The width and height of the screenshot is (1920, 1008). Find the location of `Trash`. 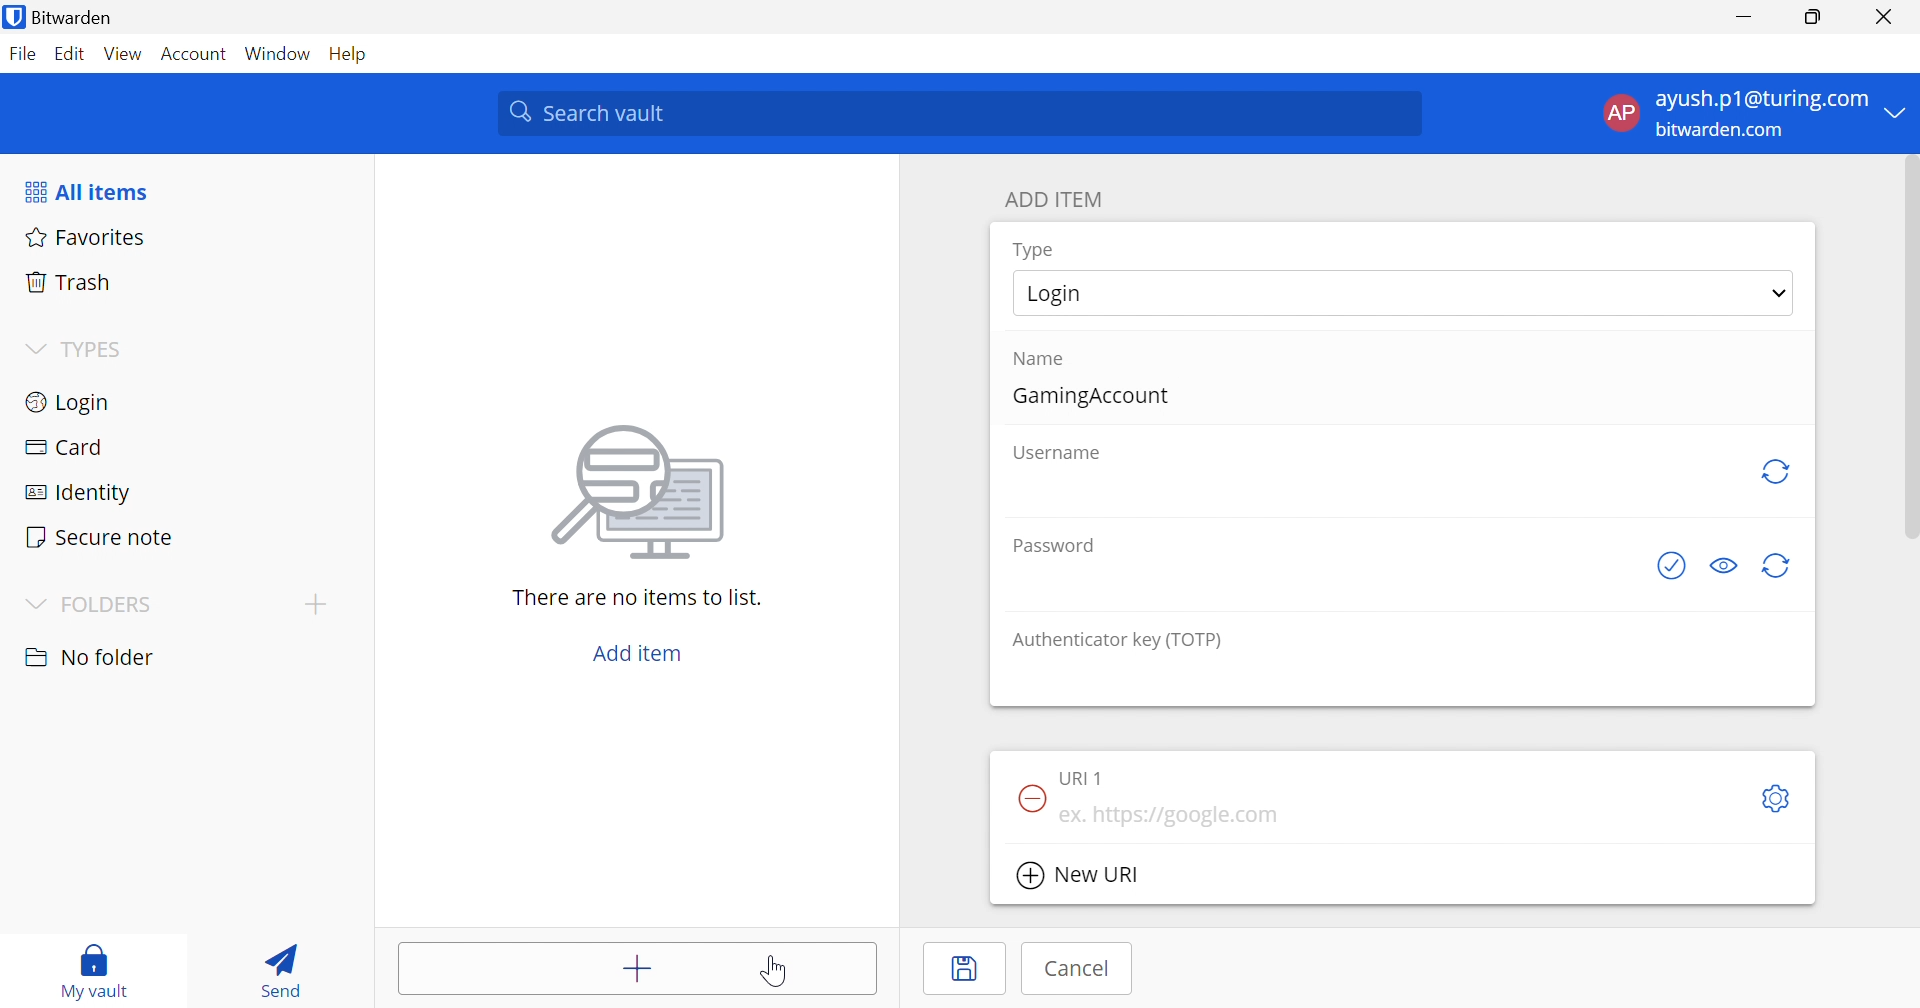

Trash is located at coordinates (75, 285).